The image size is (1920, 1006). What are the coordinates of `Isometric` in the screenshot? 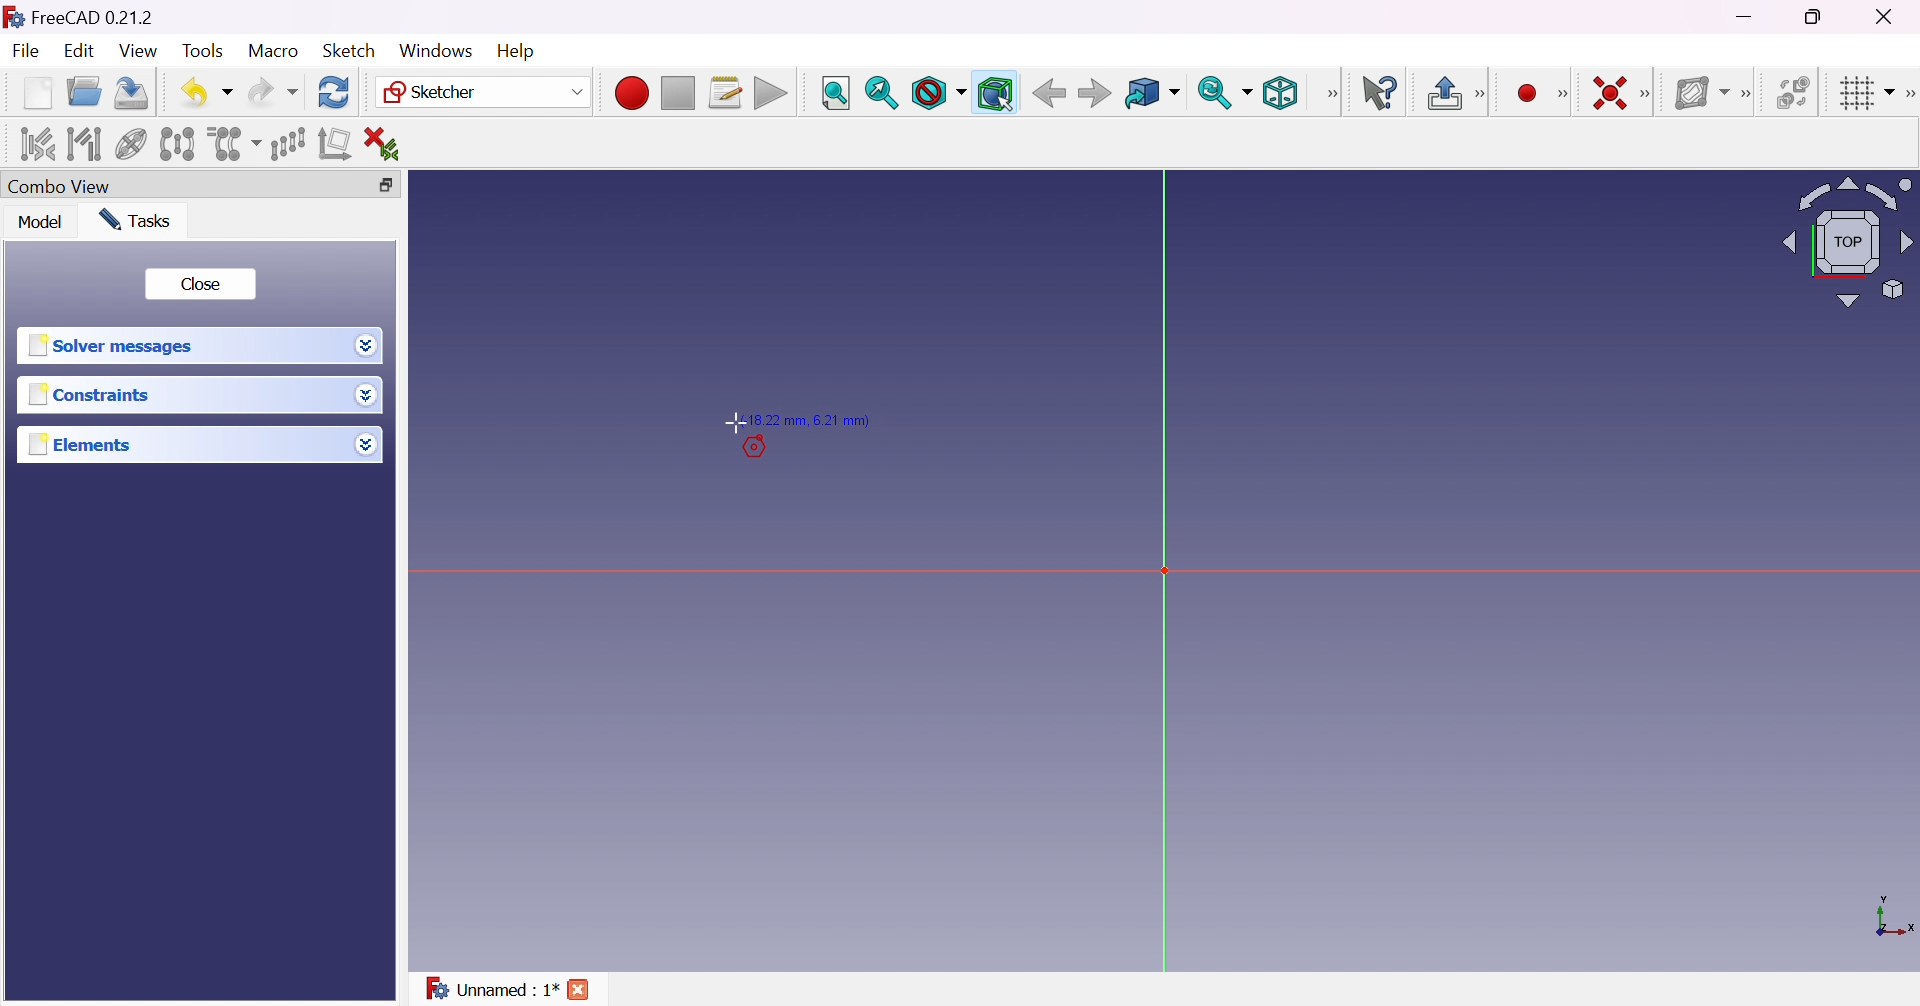 It's located at (1280, 92).